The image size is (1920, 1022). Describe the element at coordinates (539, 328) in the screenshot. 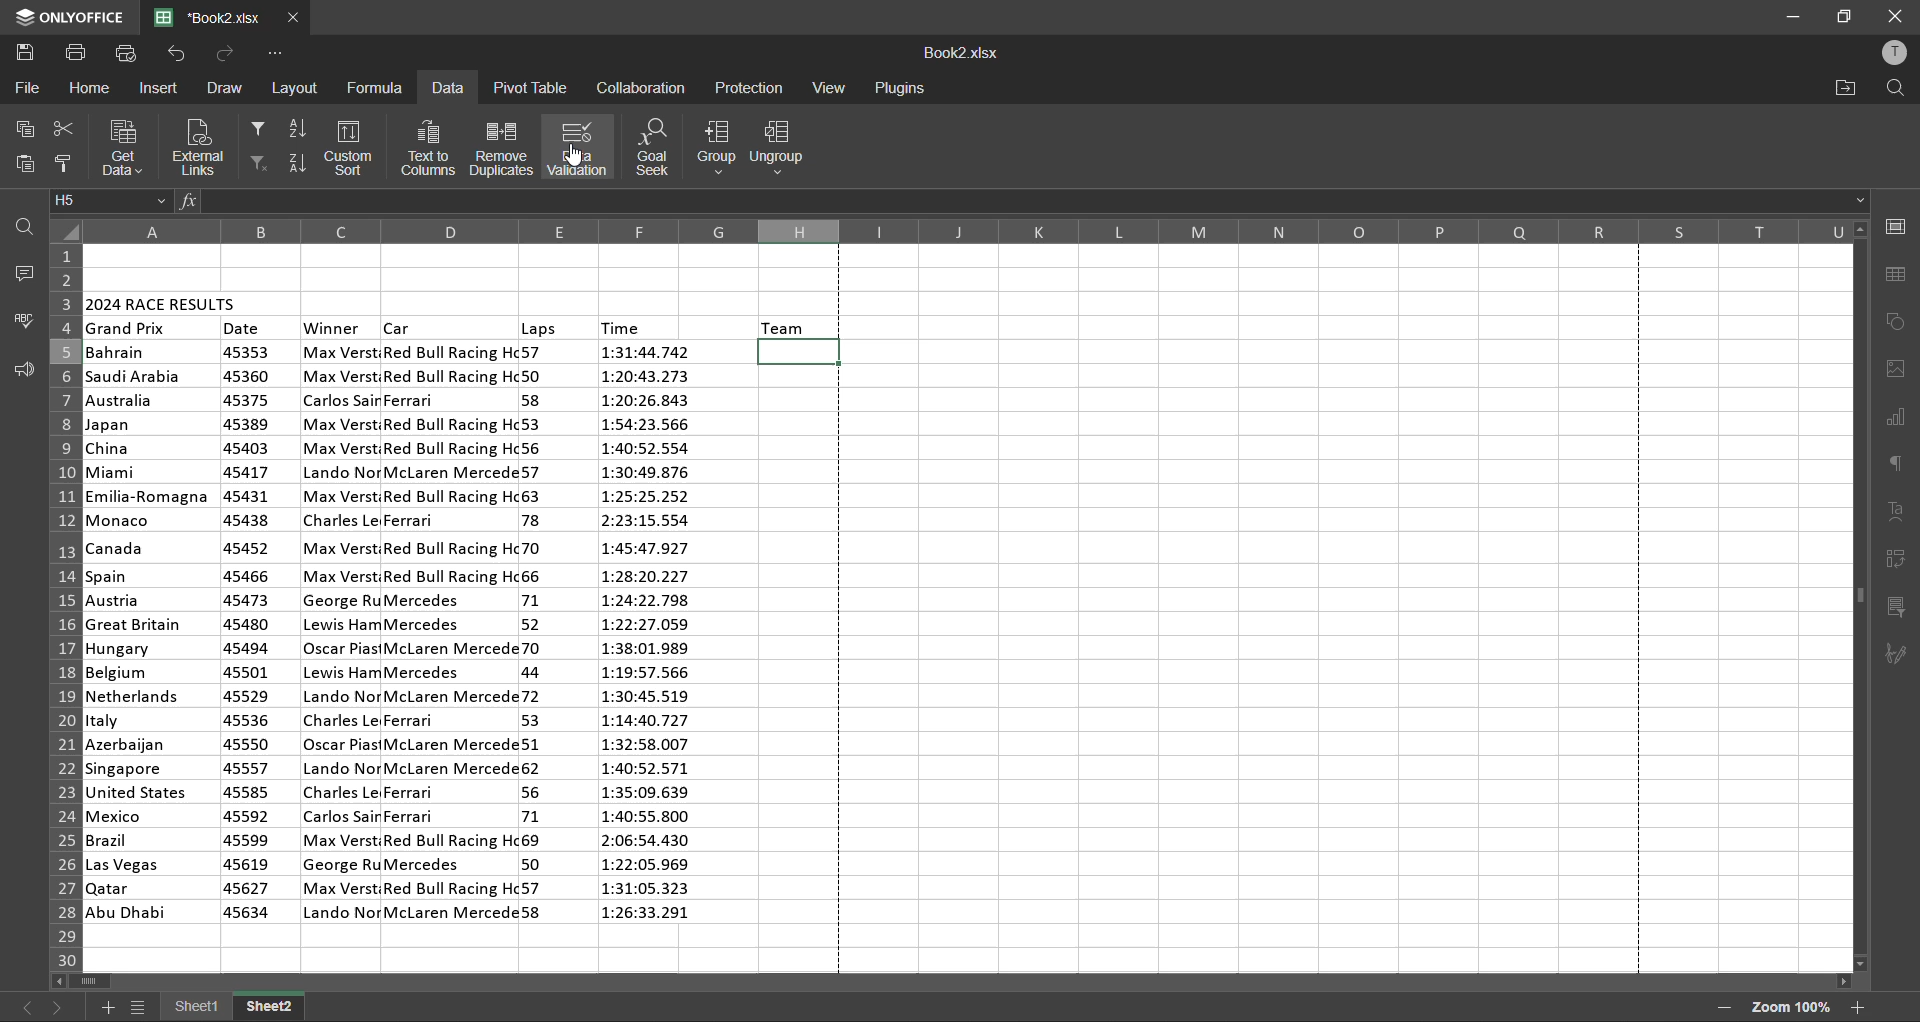

I see `laps` at that location.